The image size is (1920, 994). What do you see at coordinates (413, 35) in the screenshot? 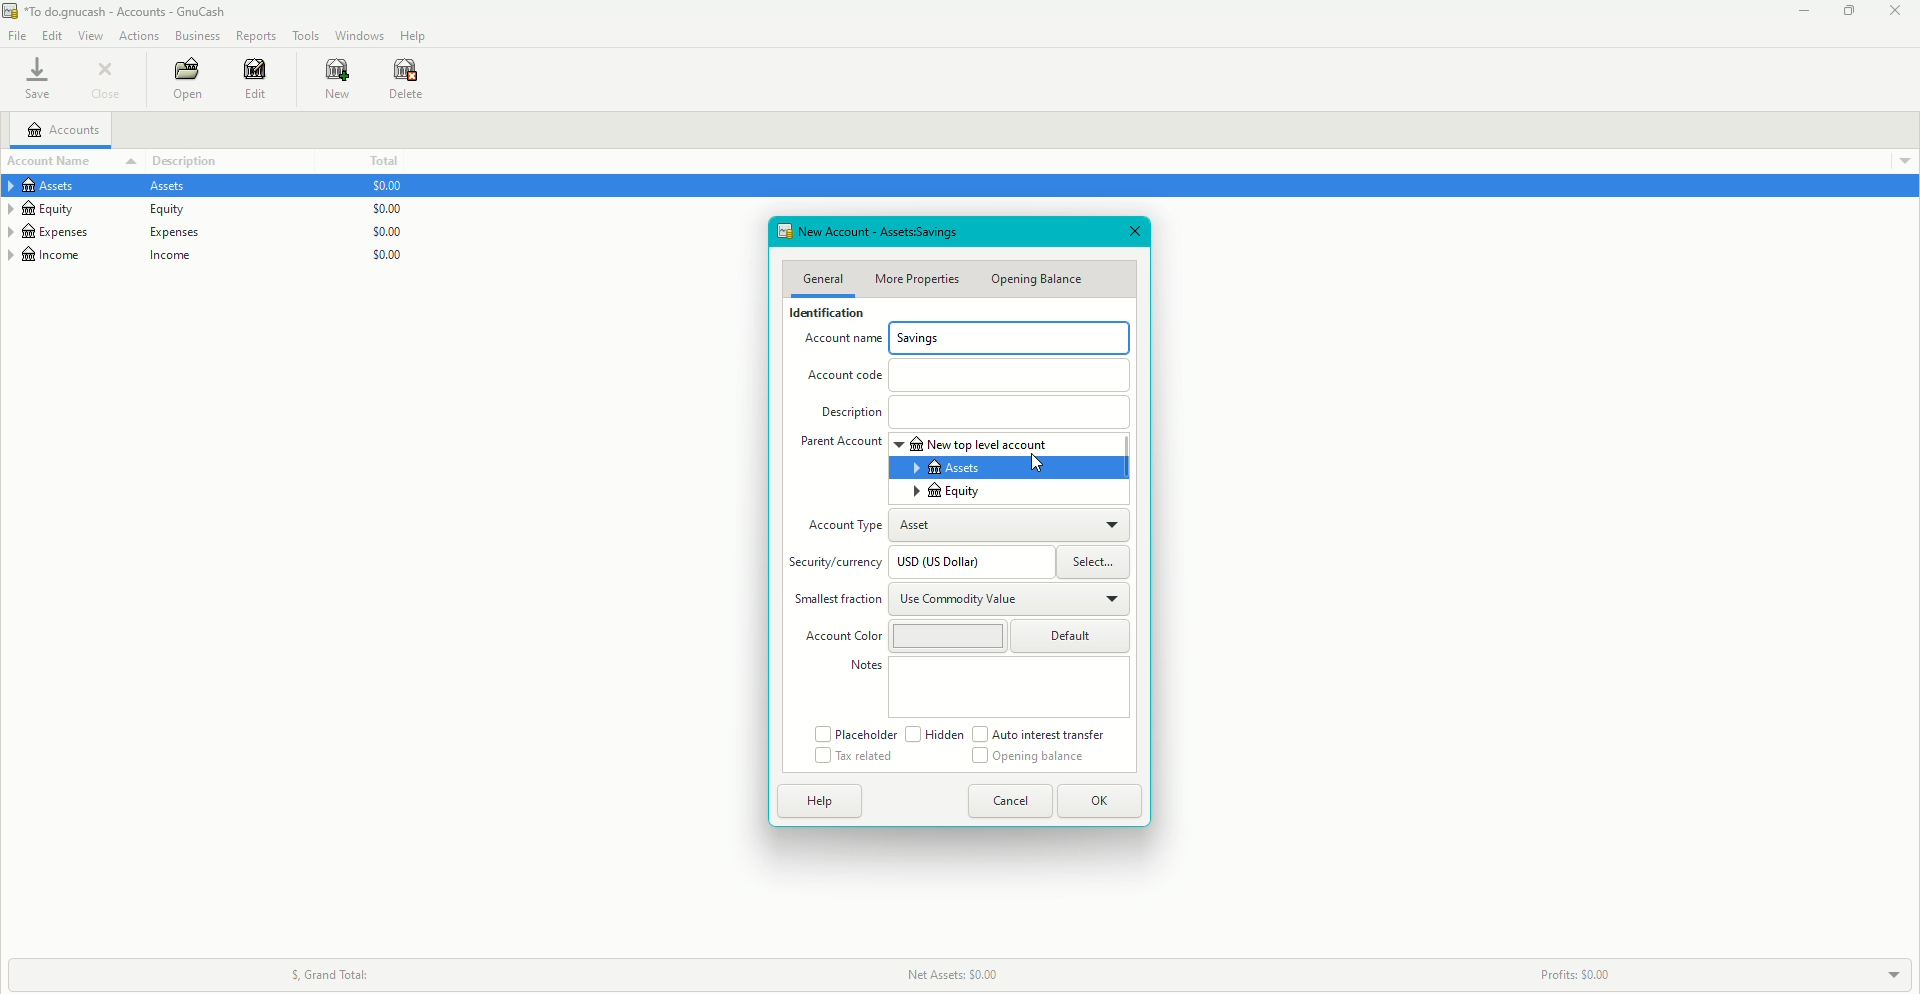
I see `Help` at bounding box center [413, 35].